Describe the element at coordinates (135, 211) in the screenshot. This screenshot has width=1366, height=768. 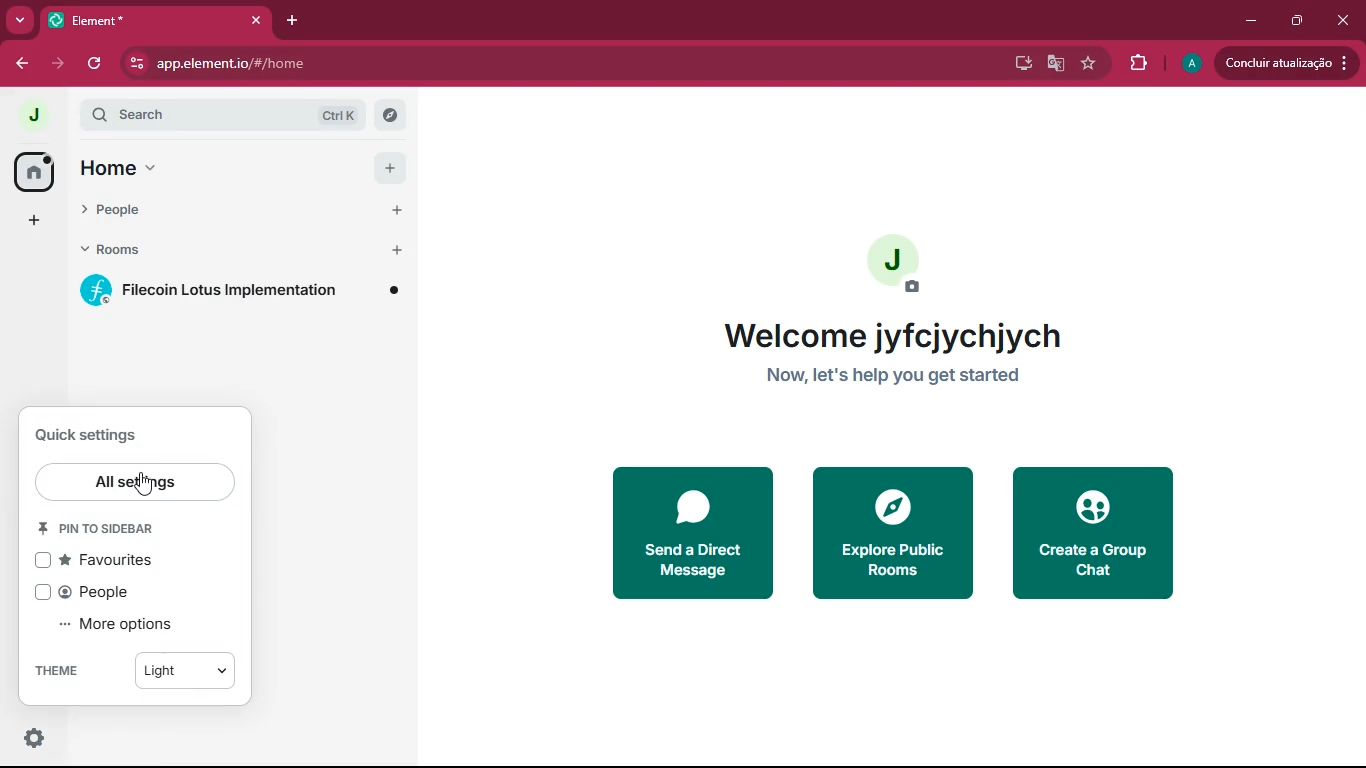
I see `people` at that location.